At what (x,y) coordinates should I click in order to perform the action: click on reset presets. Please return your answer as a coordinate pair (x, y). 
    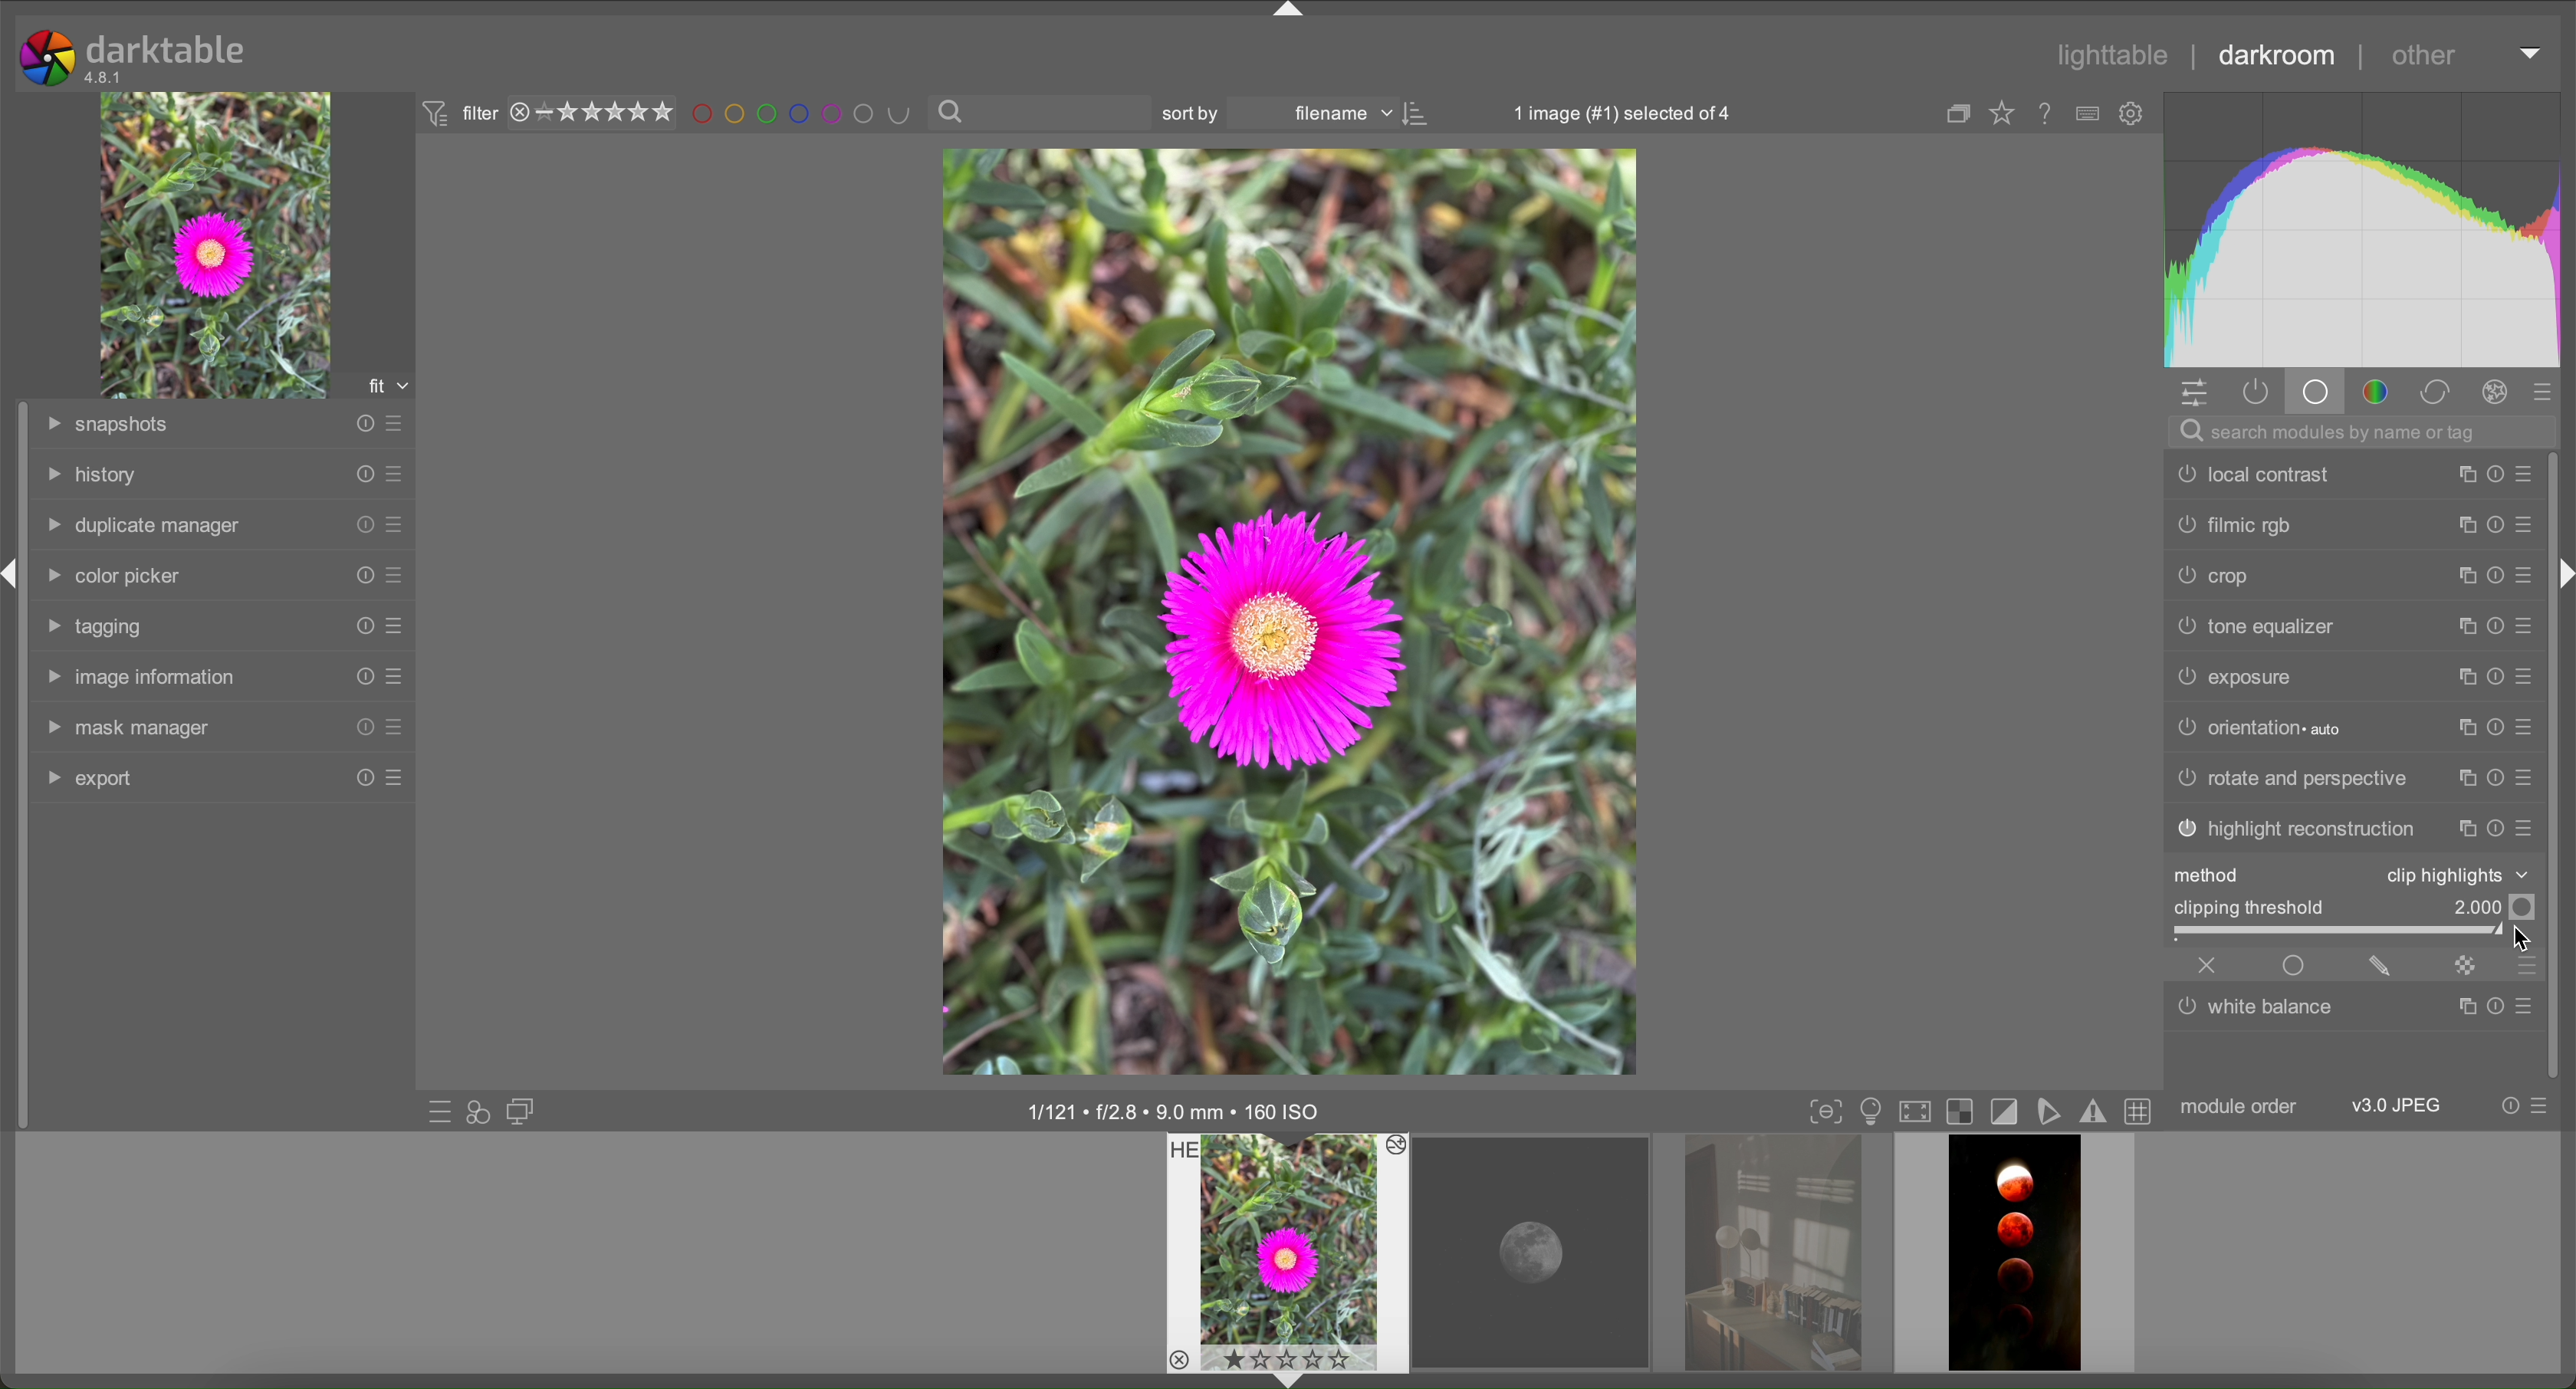
    Looking at the image, I should click on (2510, 1104).